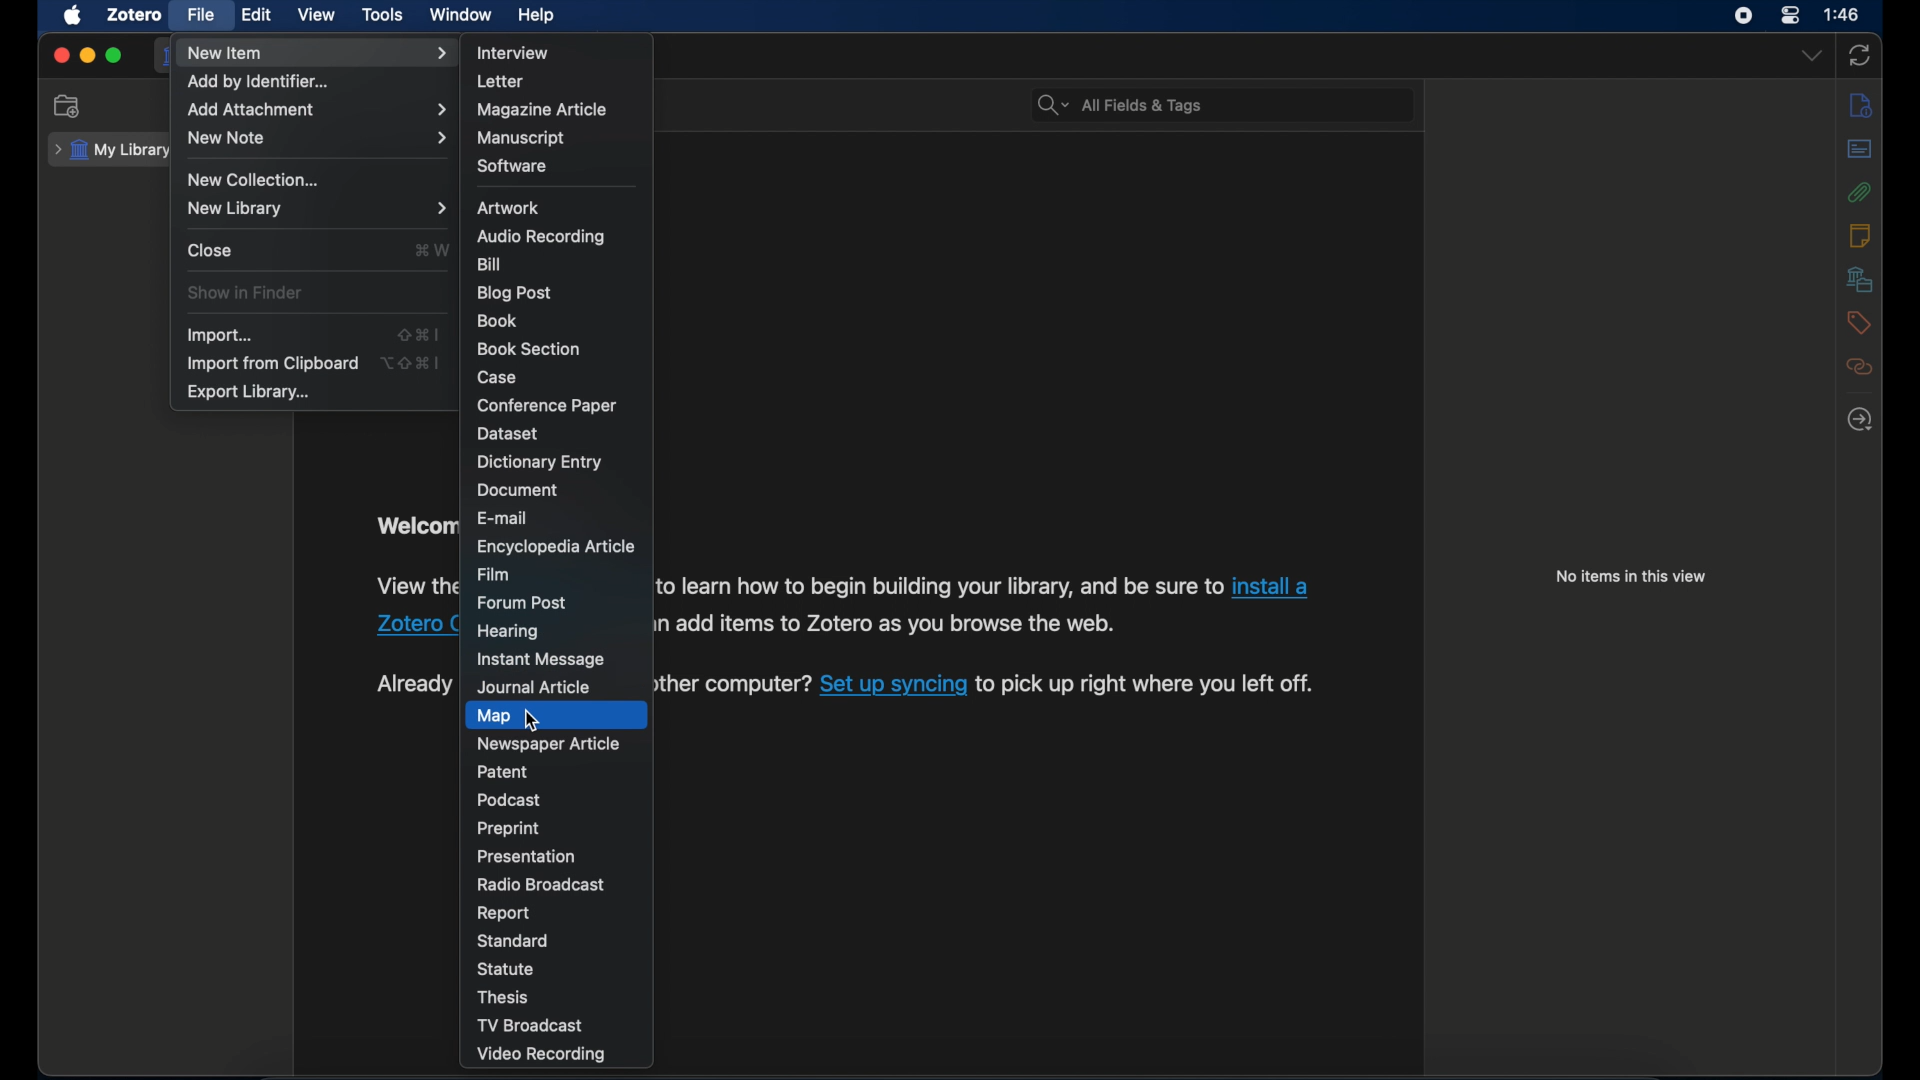  What do you see at coordinates (527, 856) in the screenshot?
I see `presentation` at bounding box center [527, 856].